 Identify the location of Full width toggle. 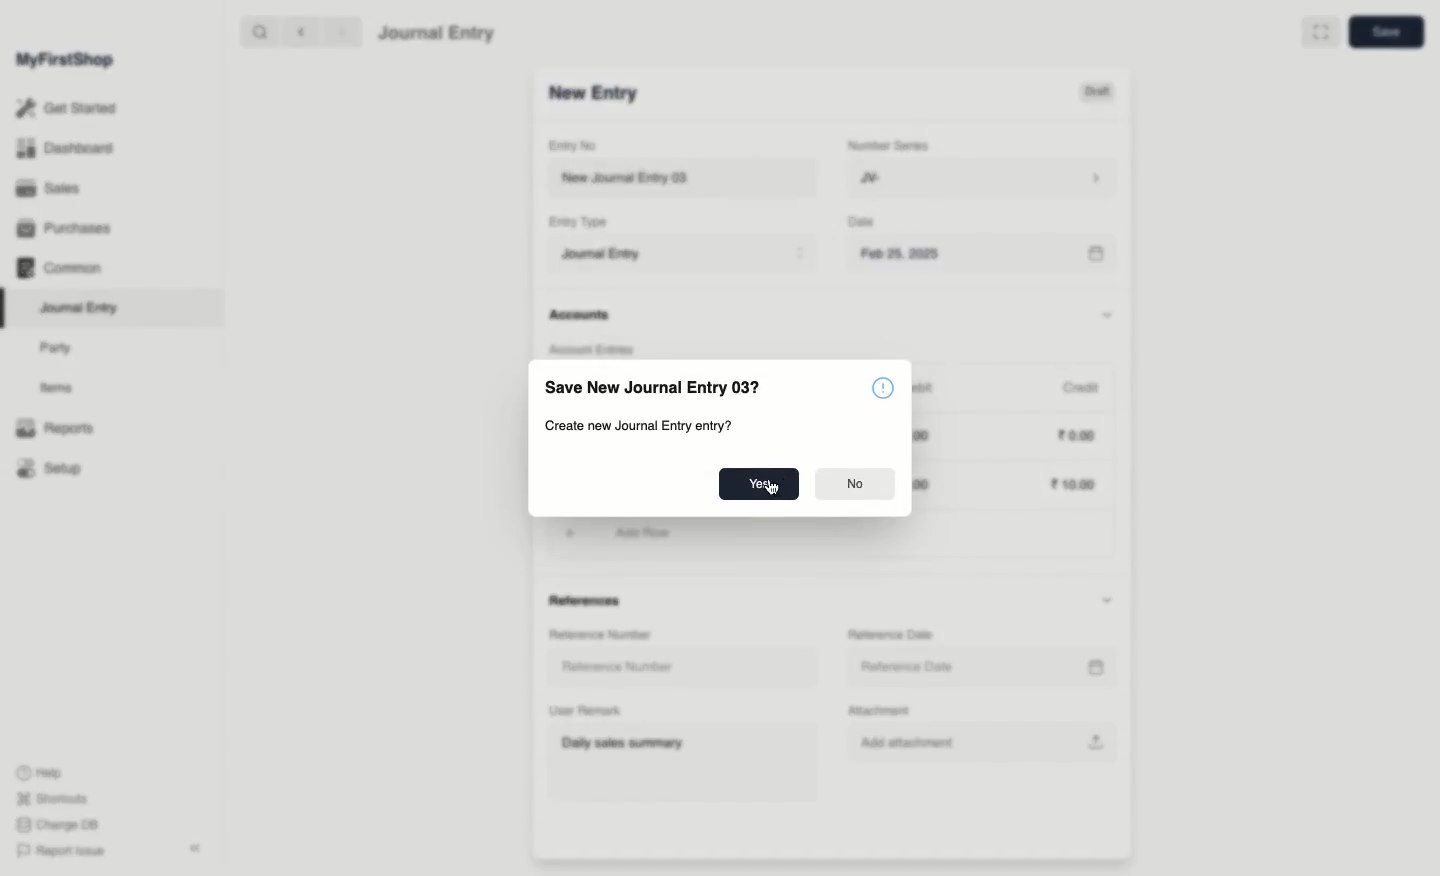
(1319, 33).